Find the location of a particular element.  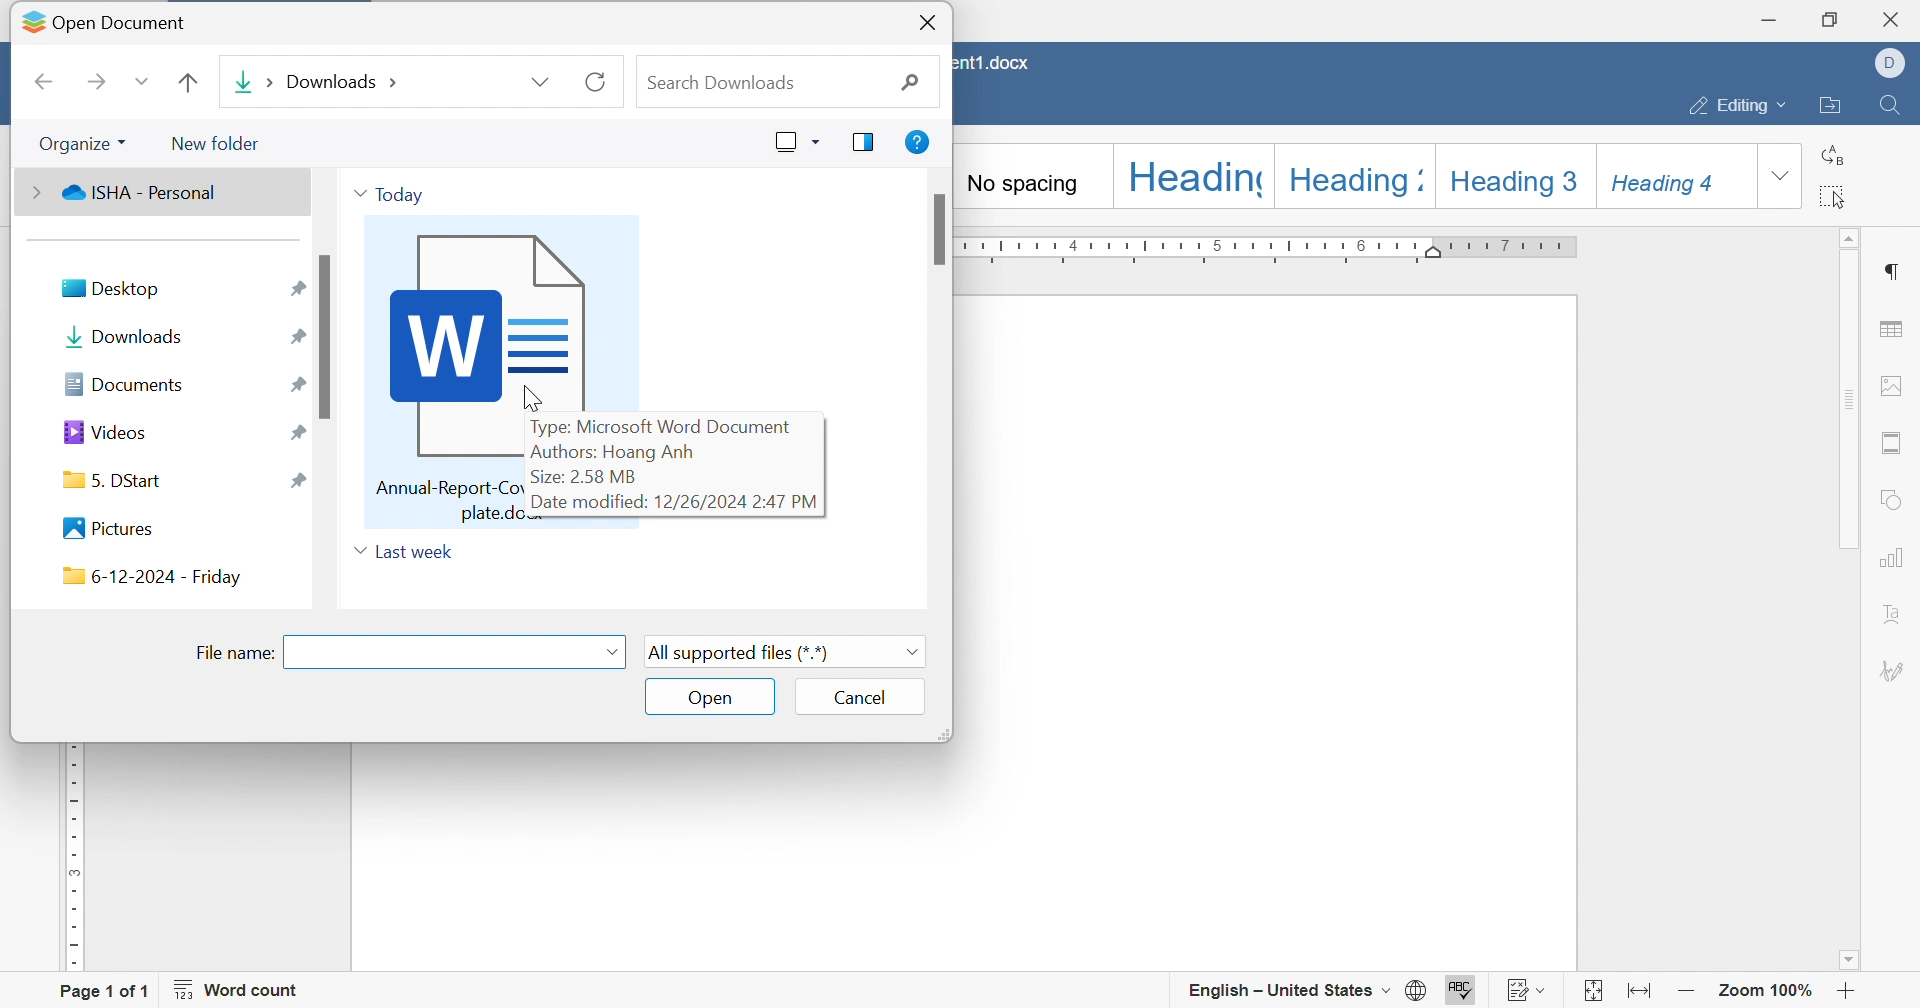

editing is located at coordinates (1739, 109).